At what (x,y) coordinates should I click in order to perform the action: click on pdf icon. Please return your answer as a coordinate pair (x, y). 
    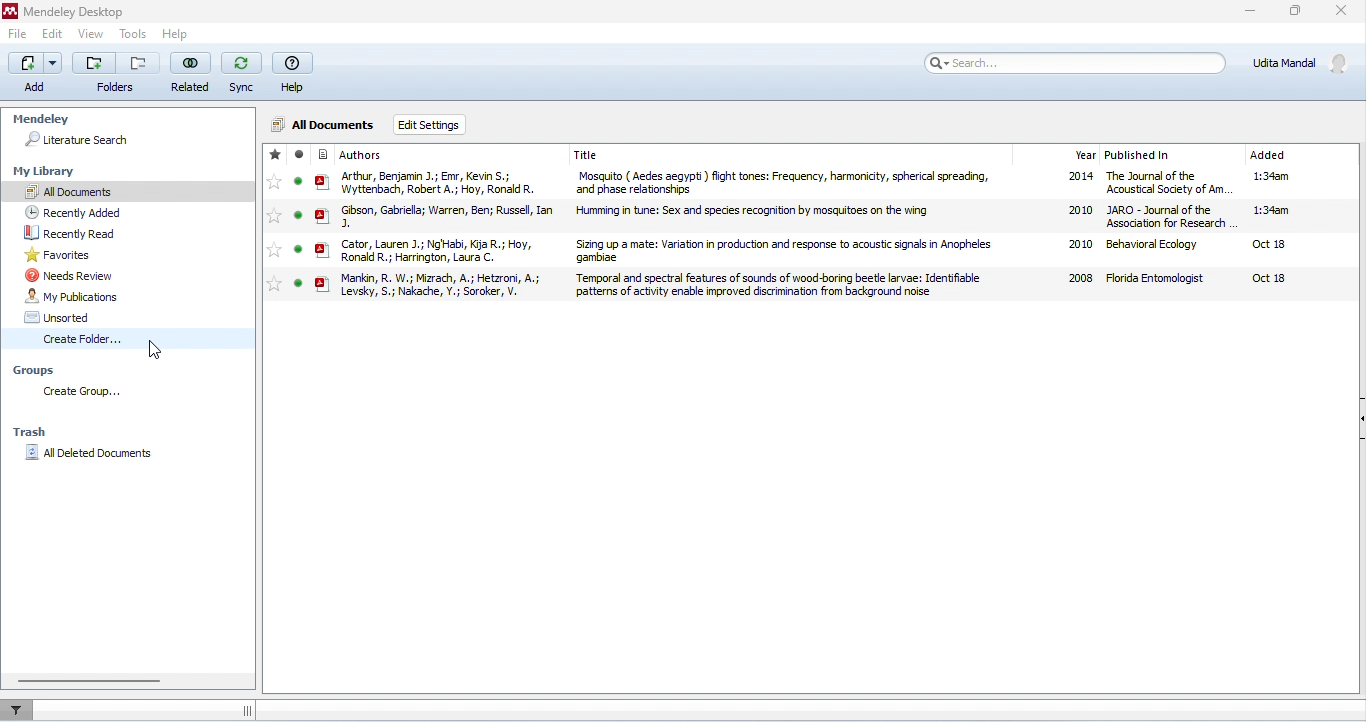
    Looking at the image, I should click on (324, 183).